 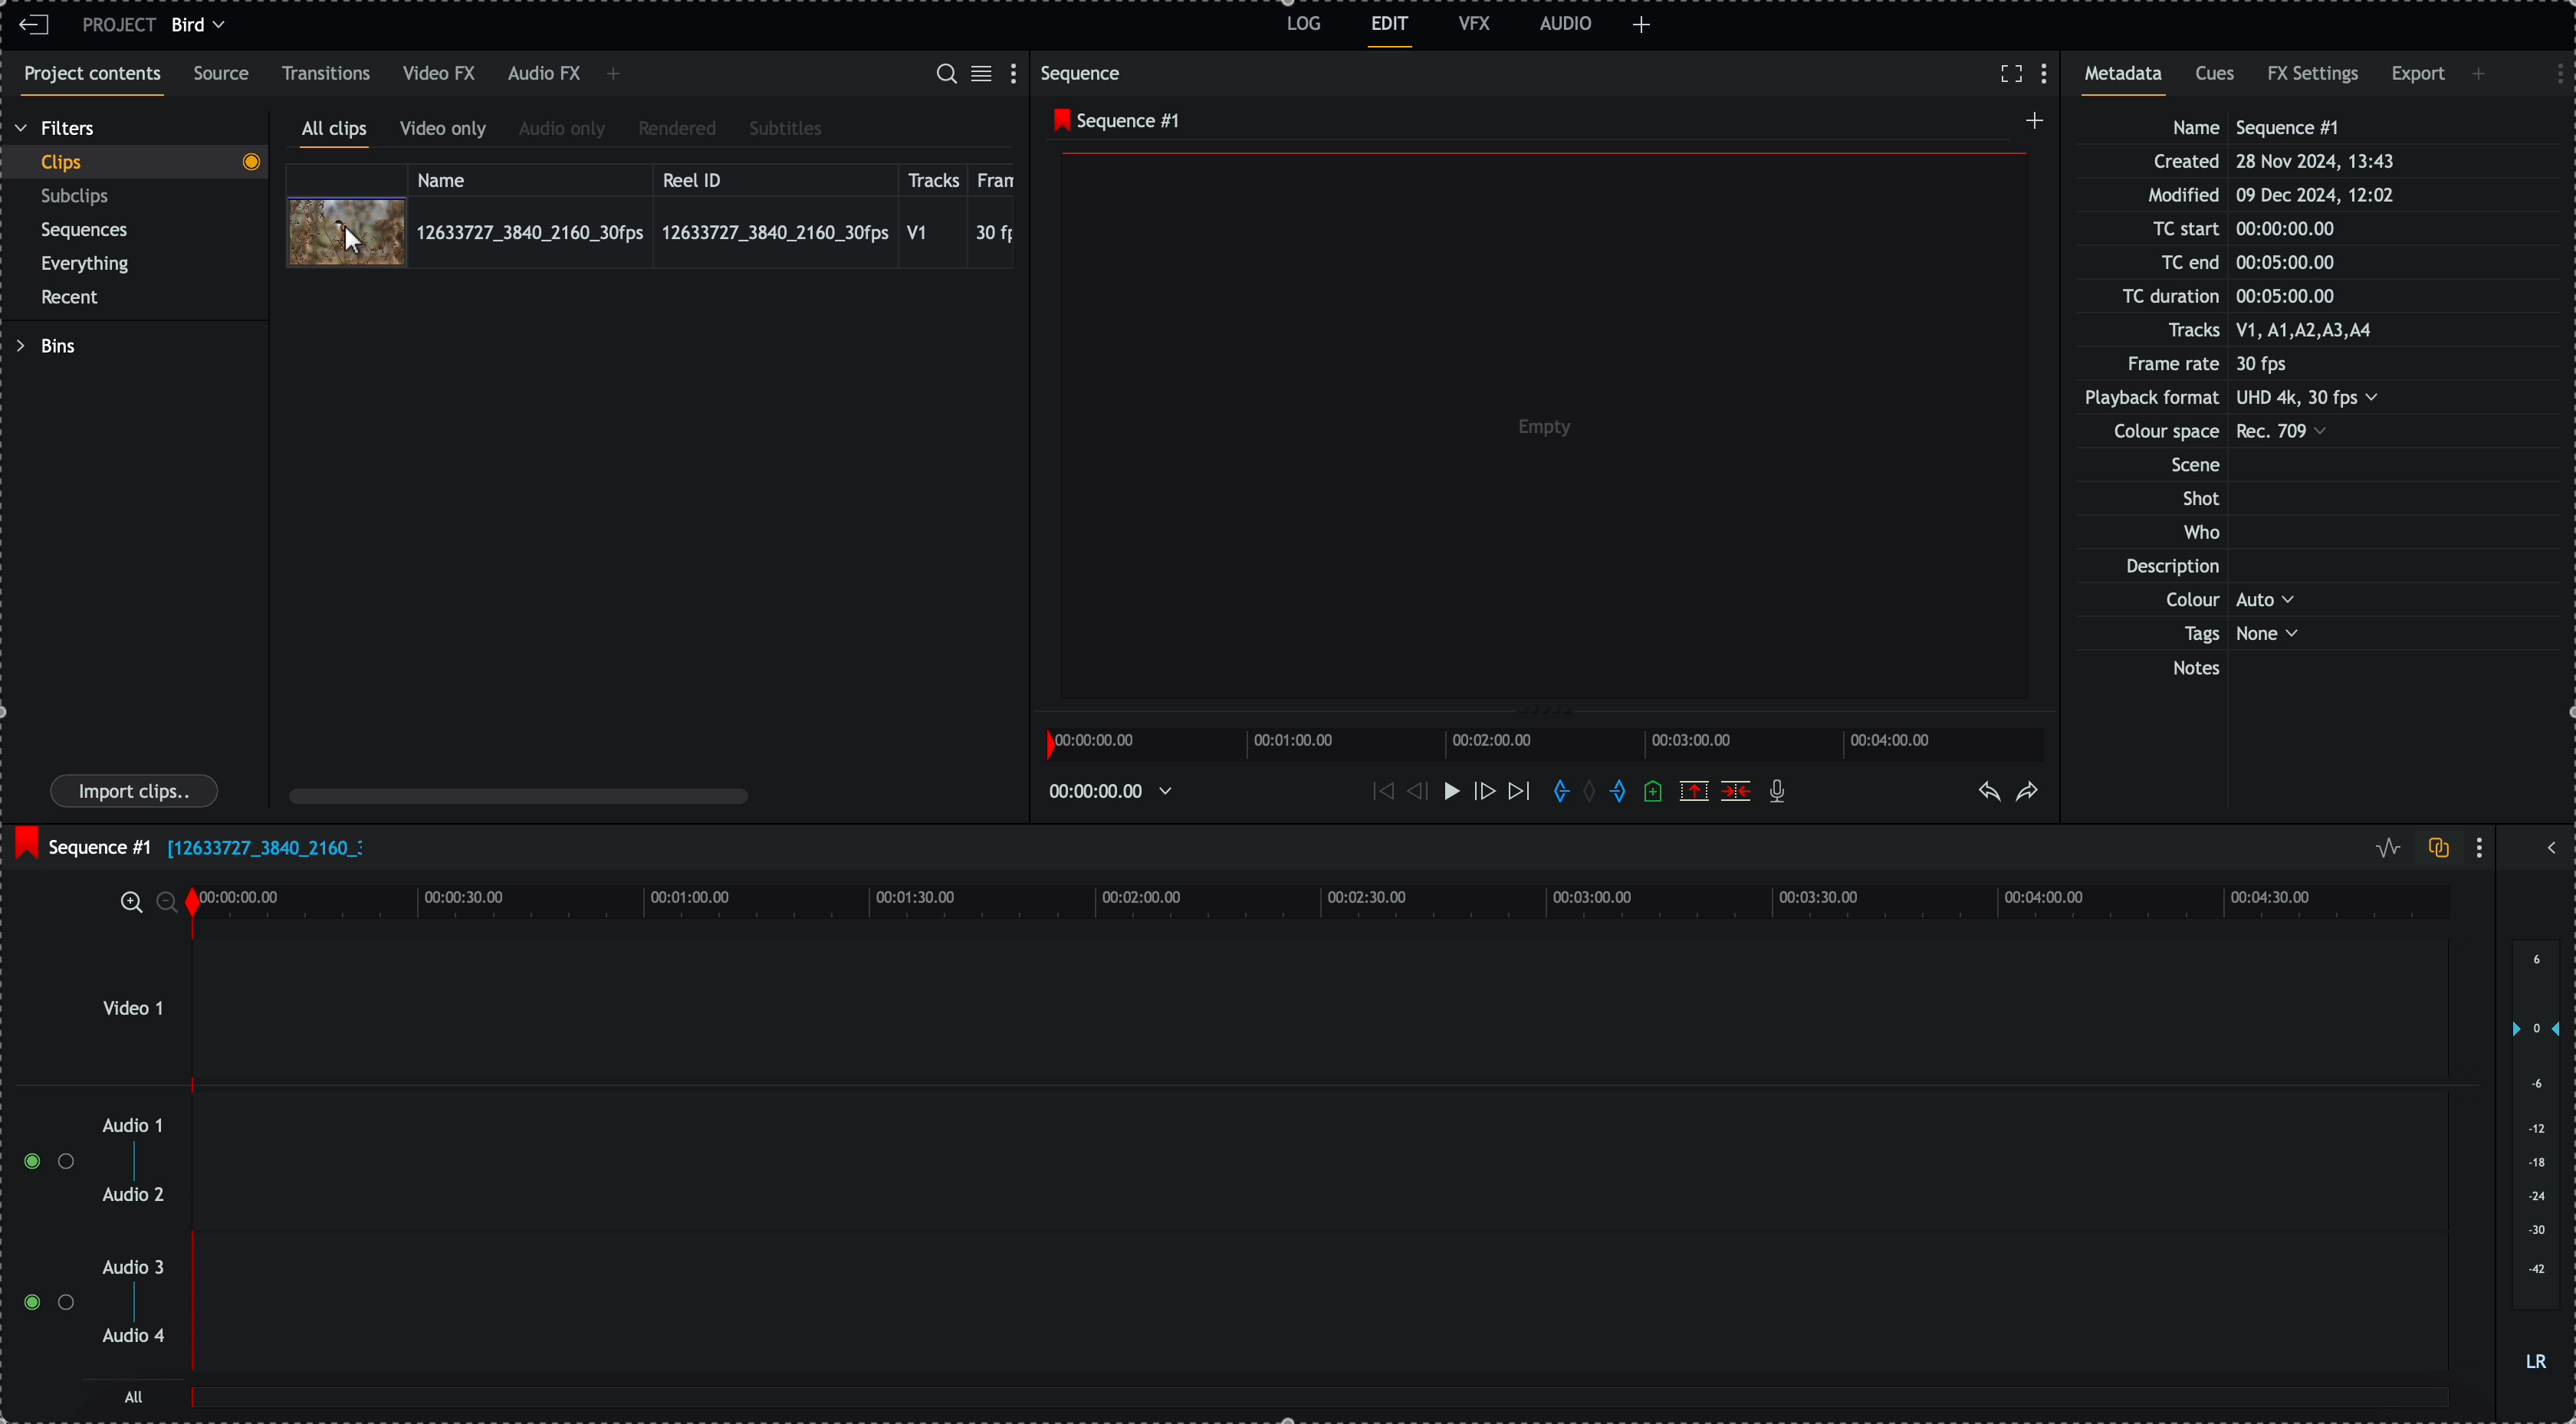 I want to click on clear marks, so click(x=1595, y=793).